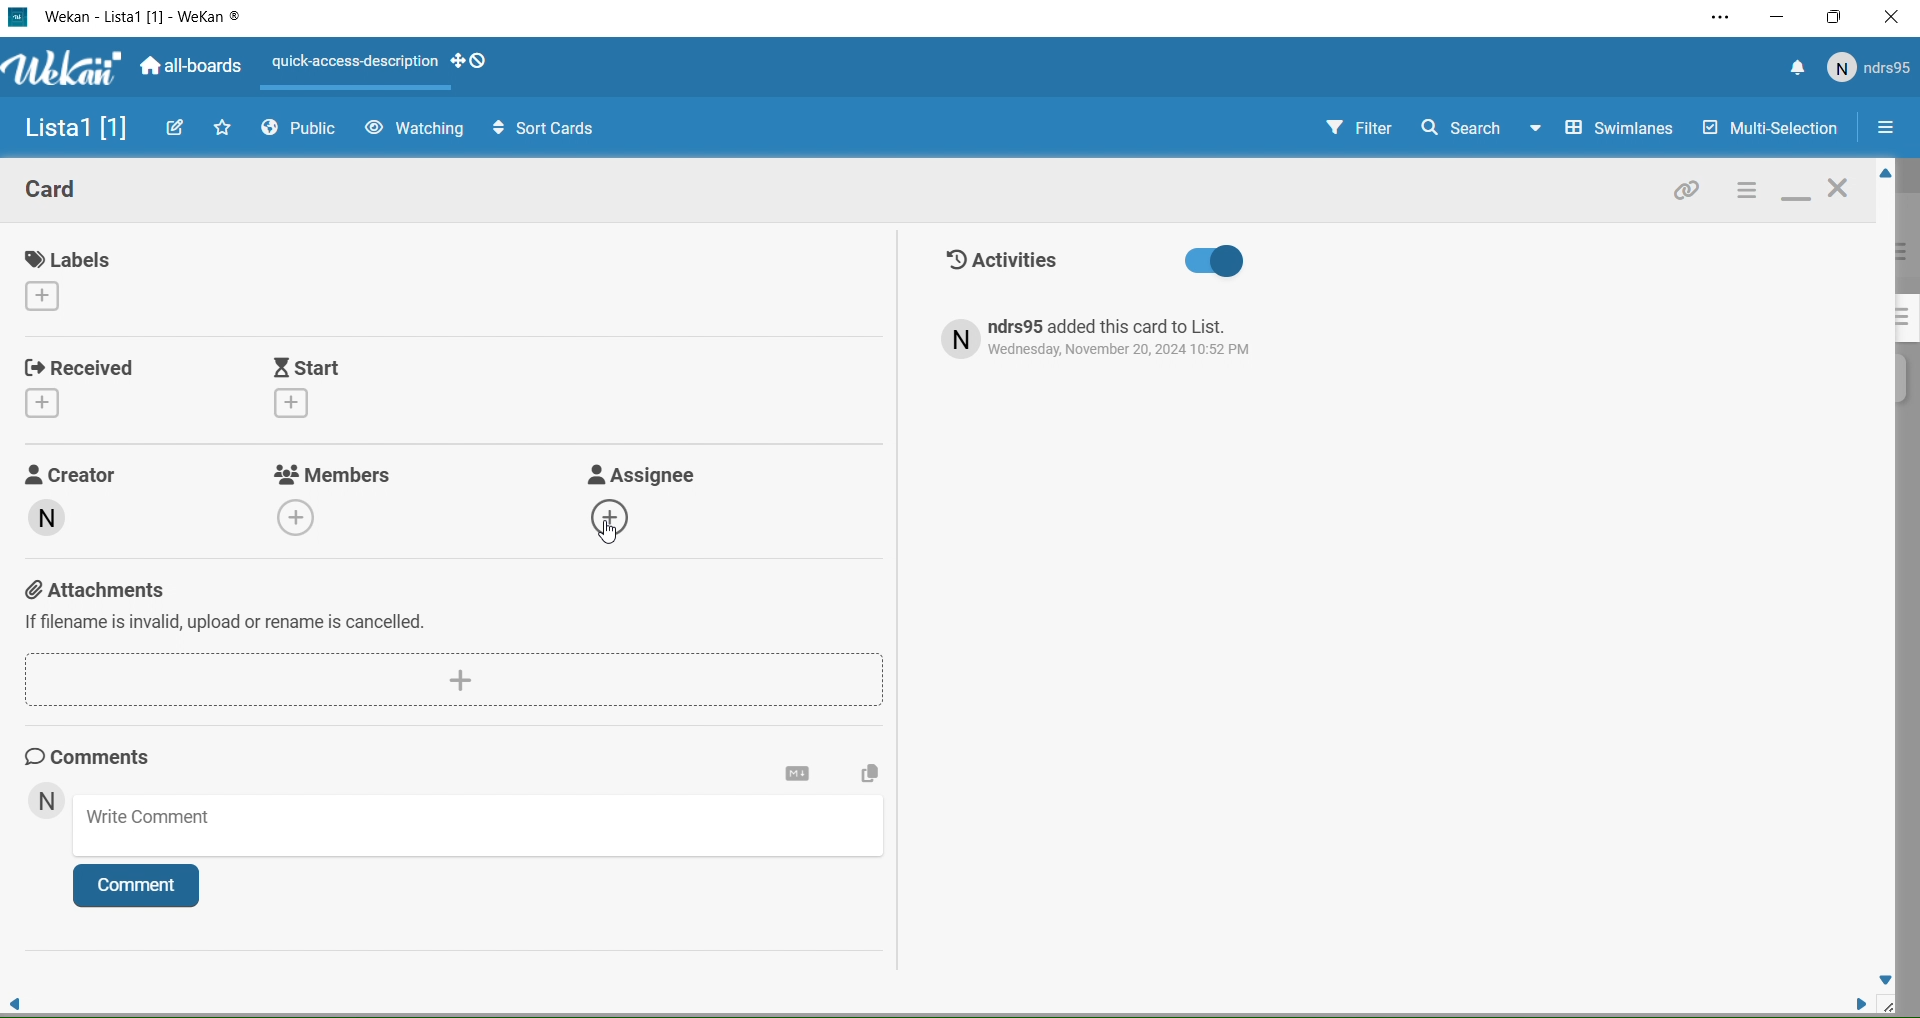  What do you see at coordinates (69, 193) in the screenshot?
I see `Card` at bounding box center [69, 193].